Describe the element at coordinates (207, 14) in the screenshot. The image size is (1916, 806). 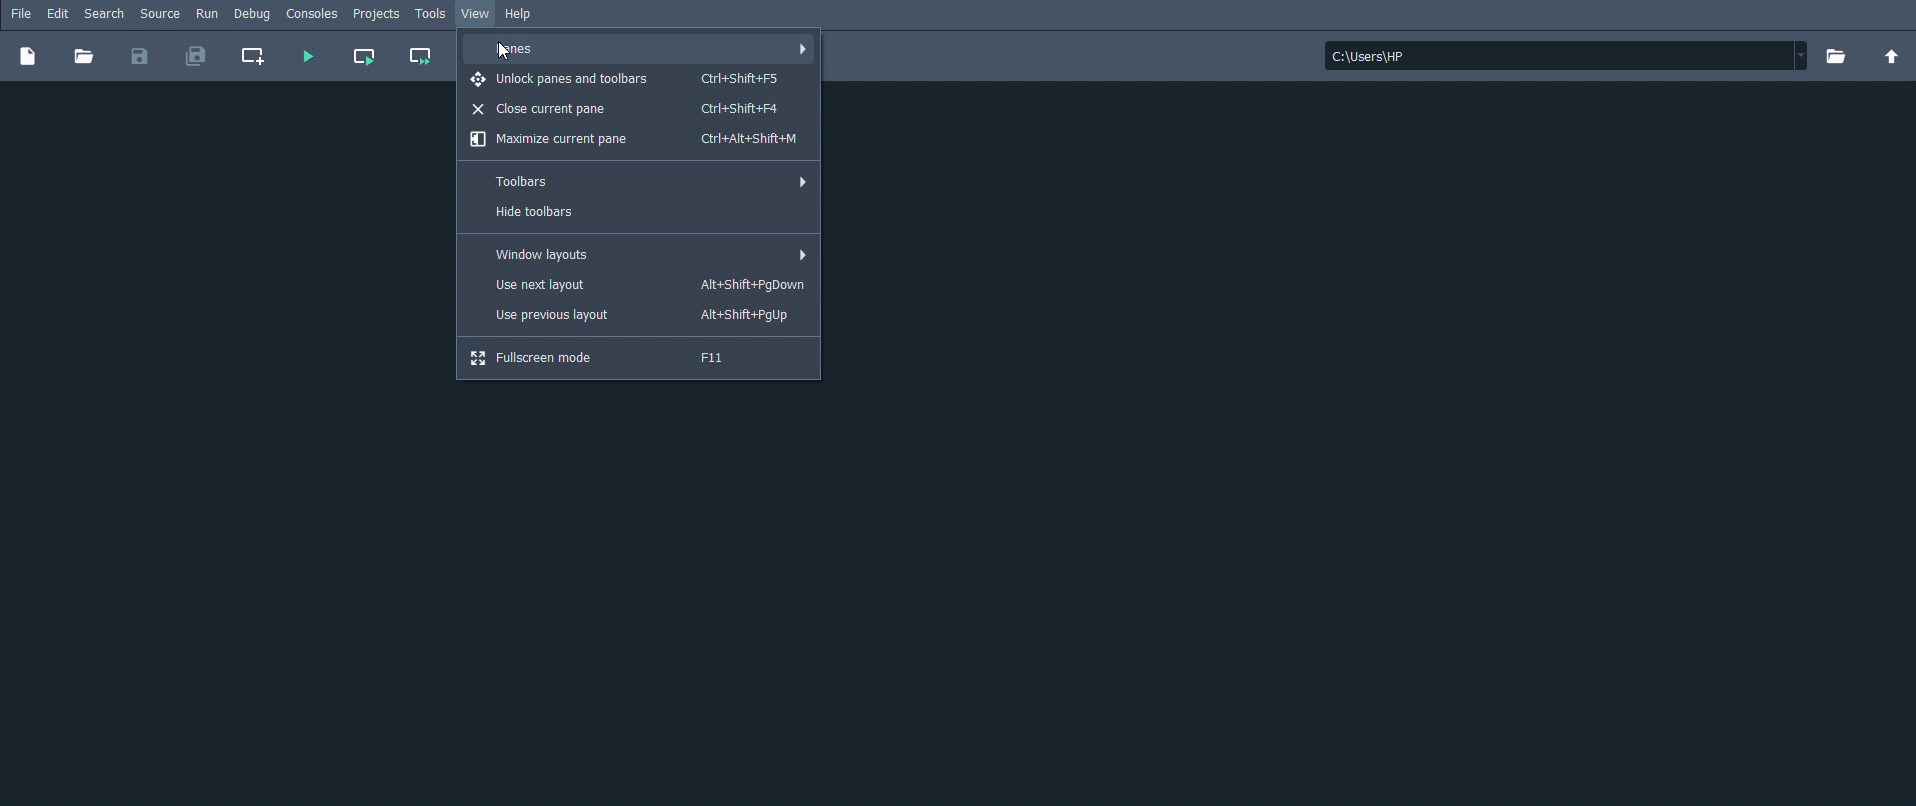
I see `Run` at that location.